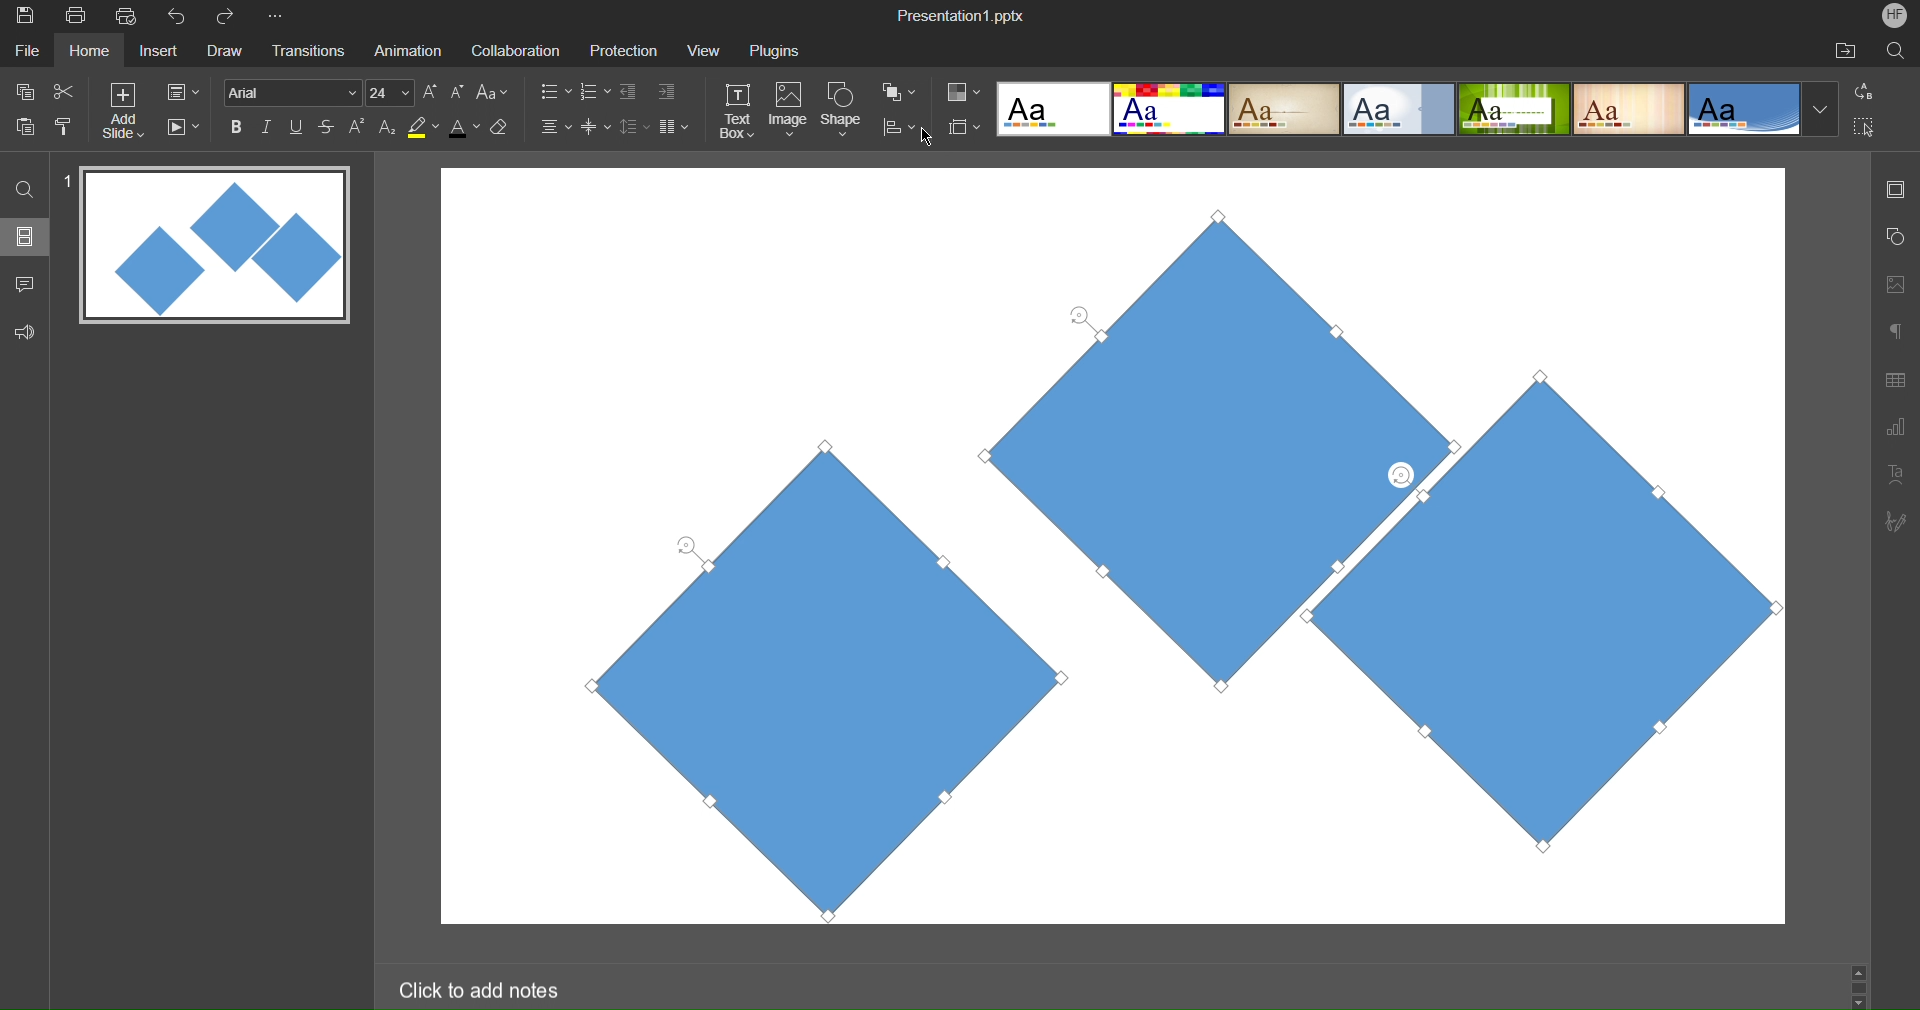 The width and height of the screenshot is (1920, 1010). I want to click on Account, so click(1895, 15).